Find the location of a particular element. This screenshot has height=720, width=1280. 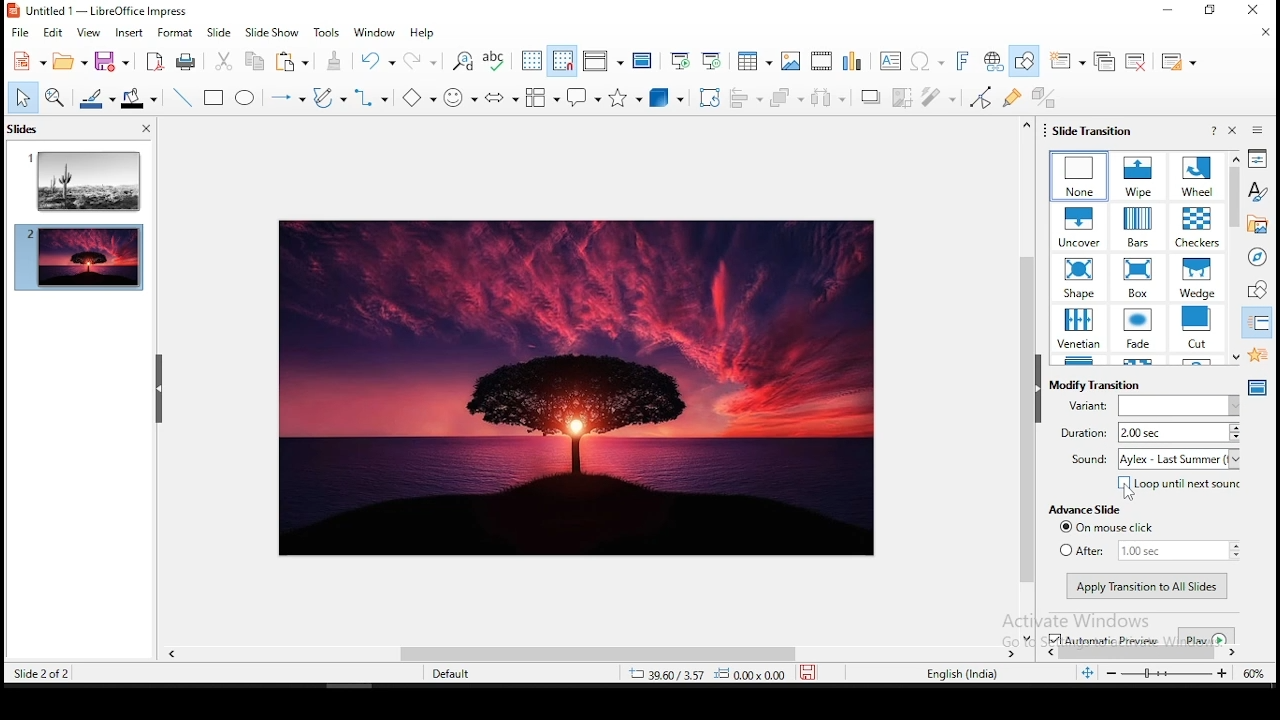

rectangle is located at coordinates (215, 98).